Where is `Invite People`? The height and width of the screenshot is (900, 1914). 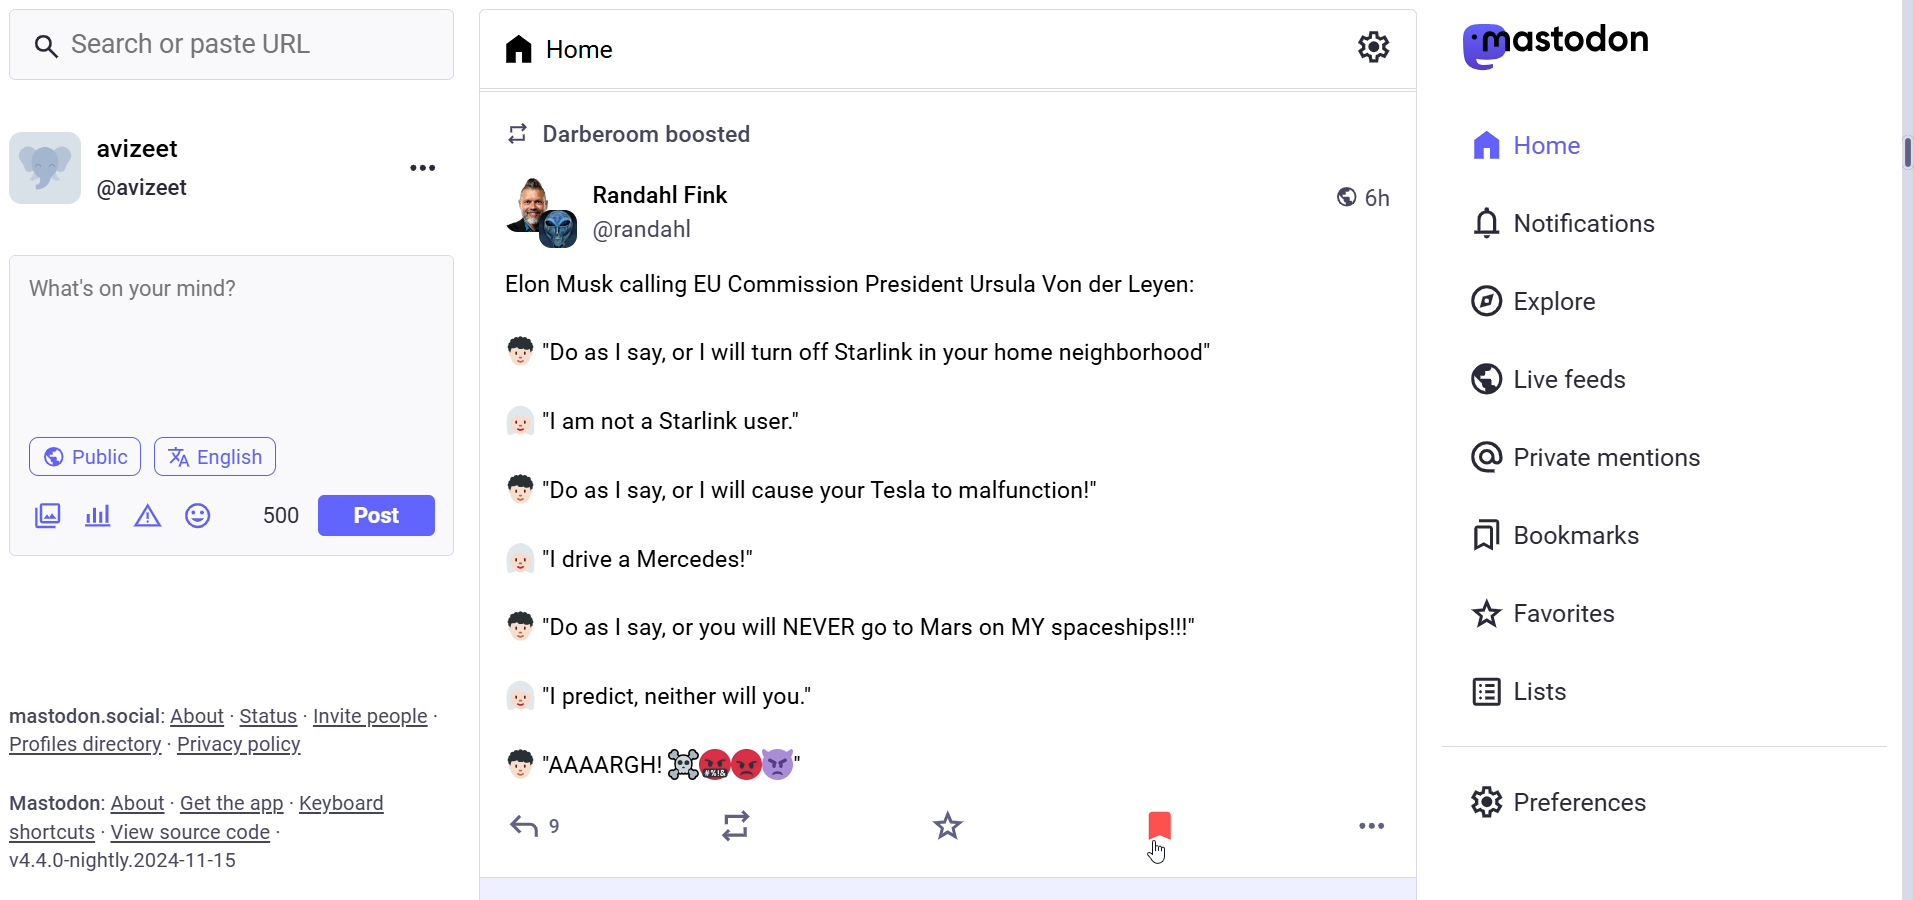
Invite People is located at coordinates (372, 718).